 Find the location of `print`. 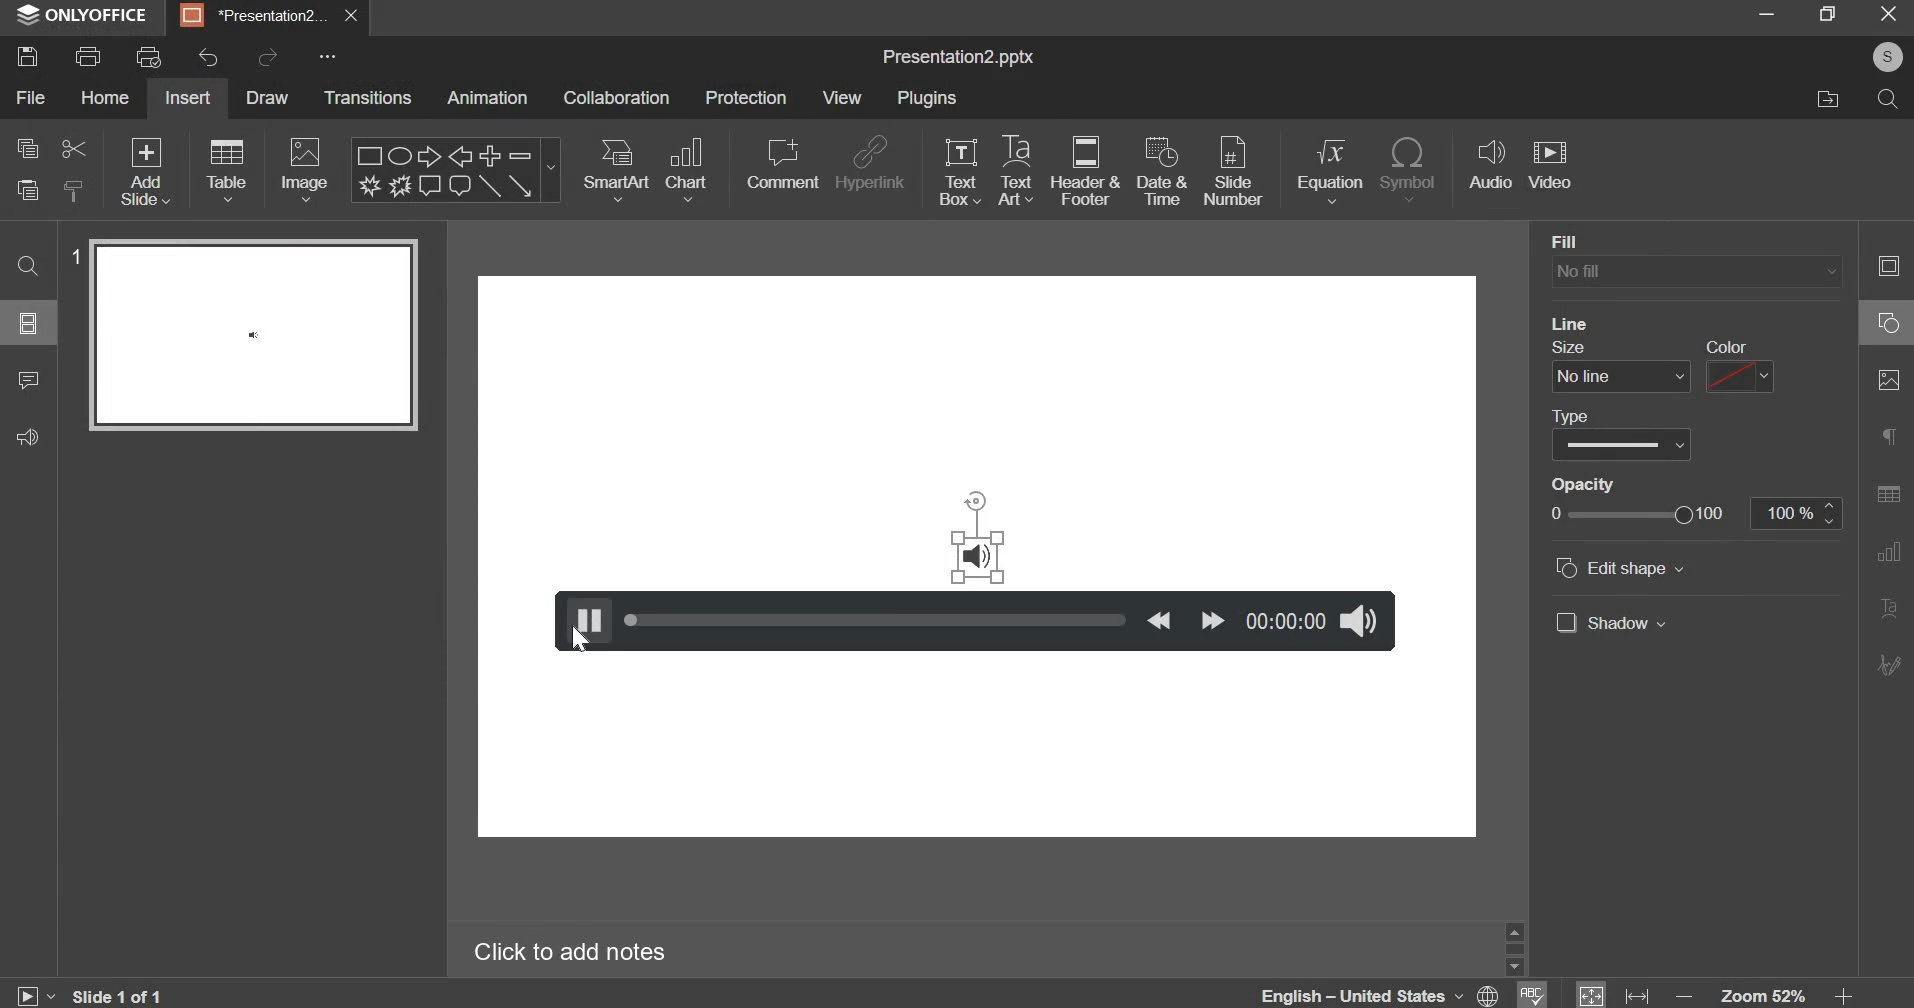

print is located at coordinates (89, 57).